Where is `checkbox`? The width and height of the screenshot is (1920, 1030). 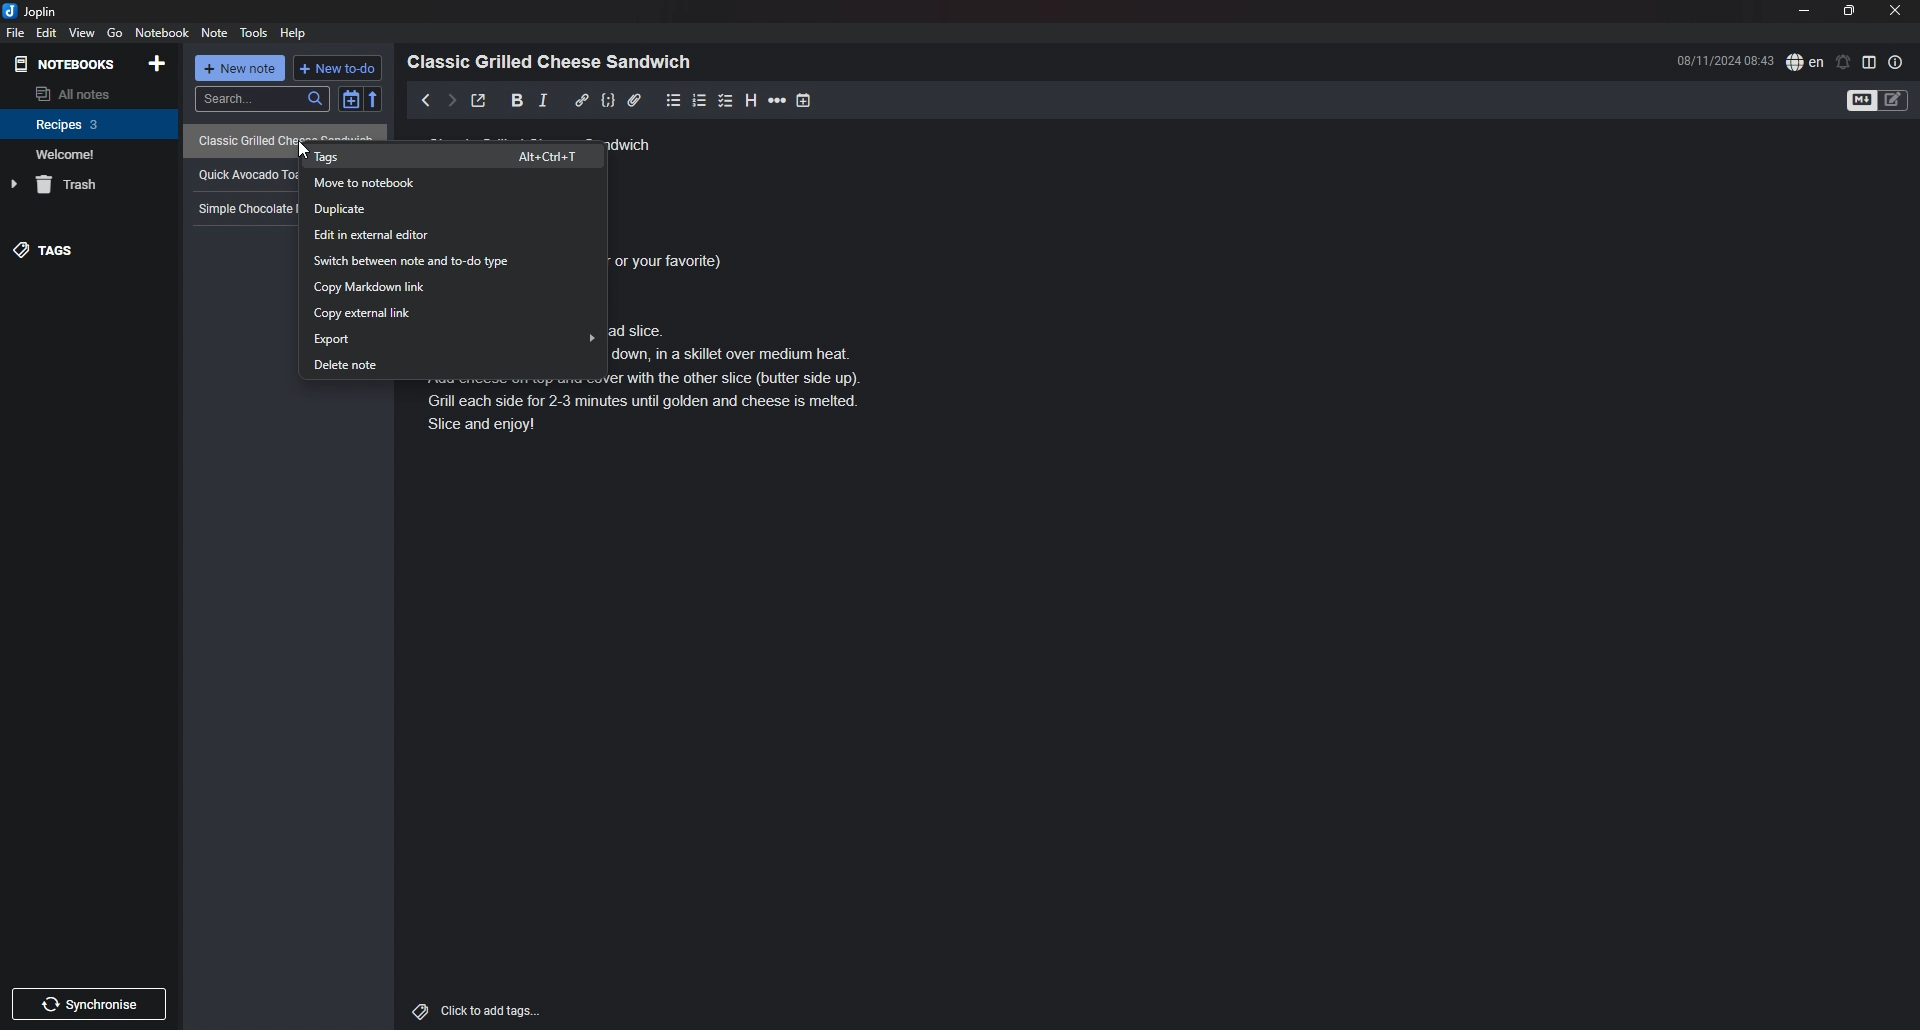
checkbox is located at coordinates (726, 100).